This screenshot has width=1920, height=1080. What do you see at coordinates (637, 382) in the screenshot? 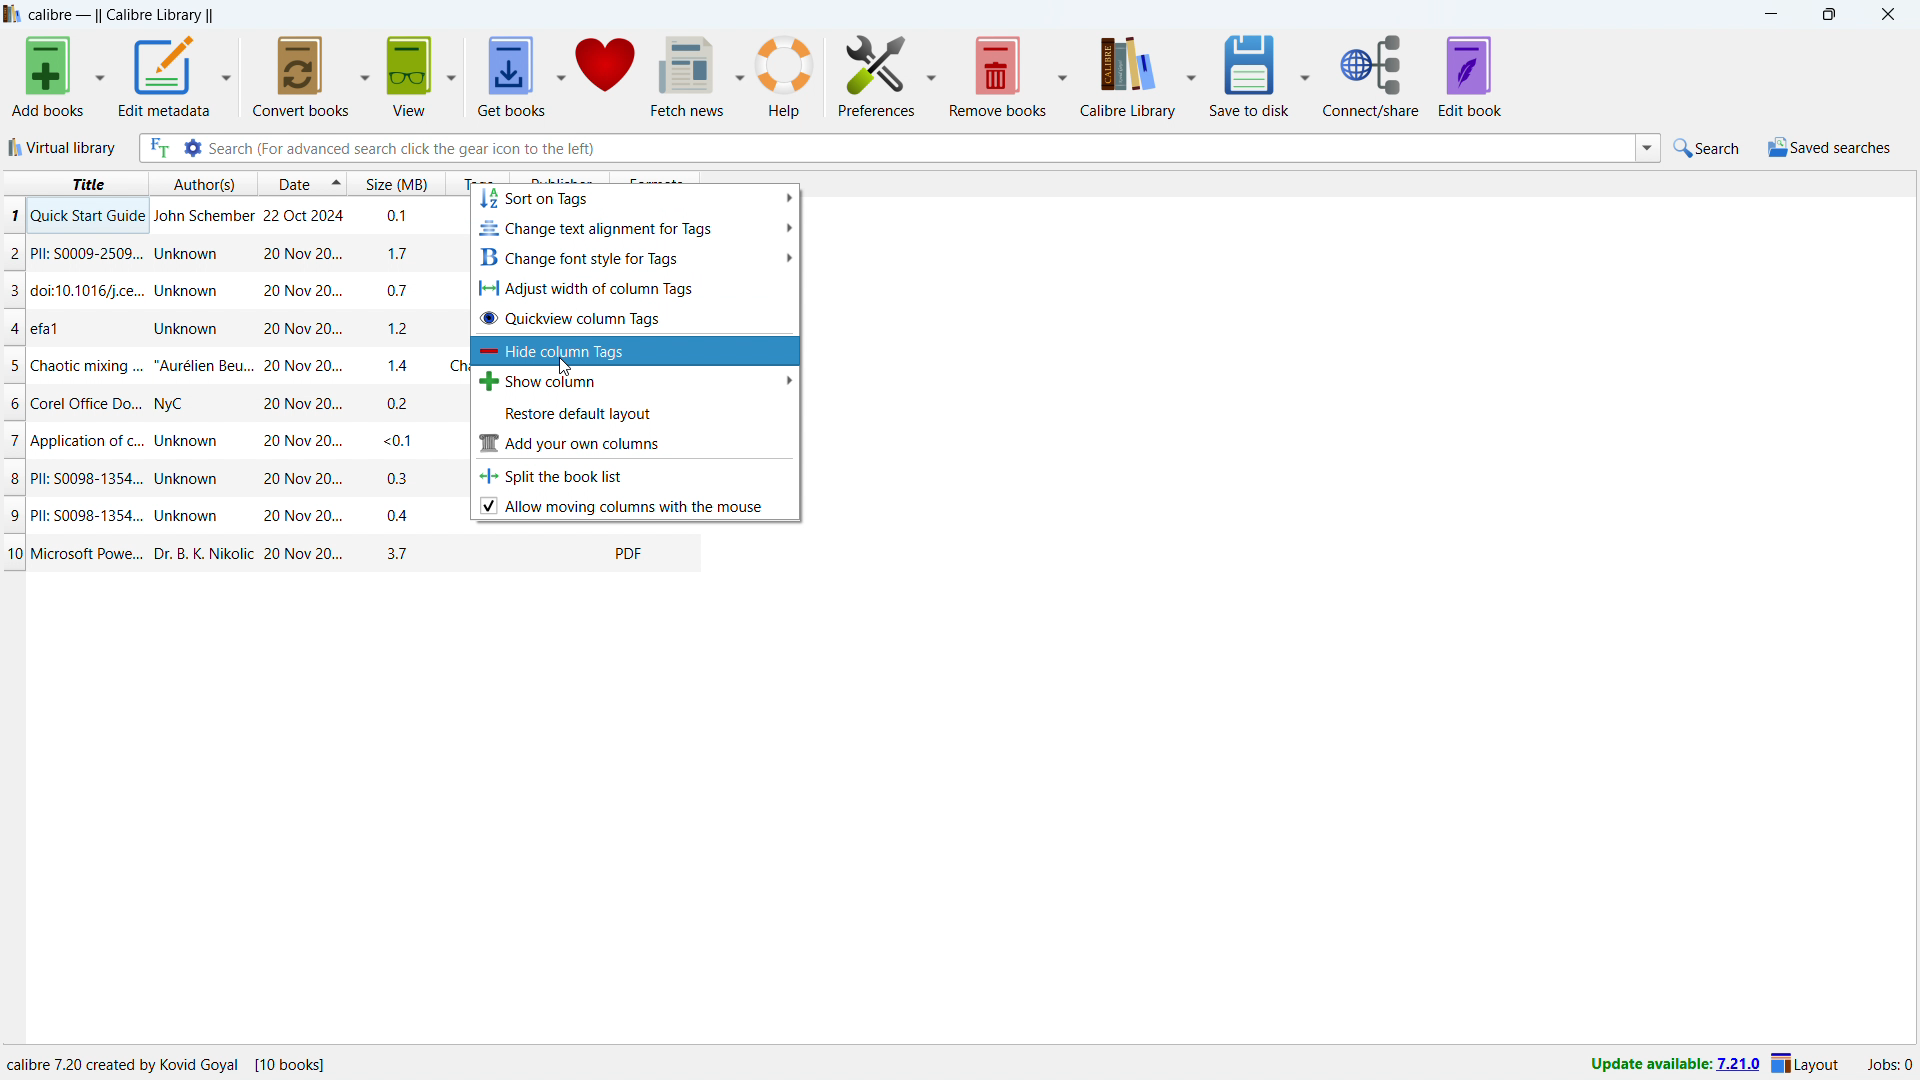
I see `show column` at bounding box center [637, 382].